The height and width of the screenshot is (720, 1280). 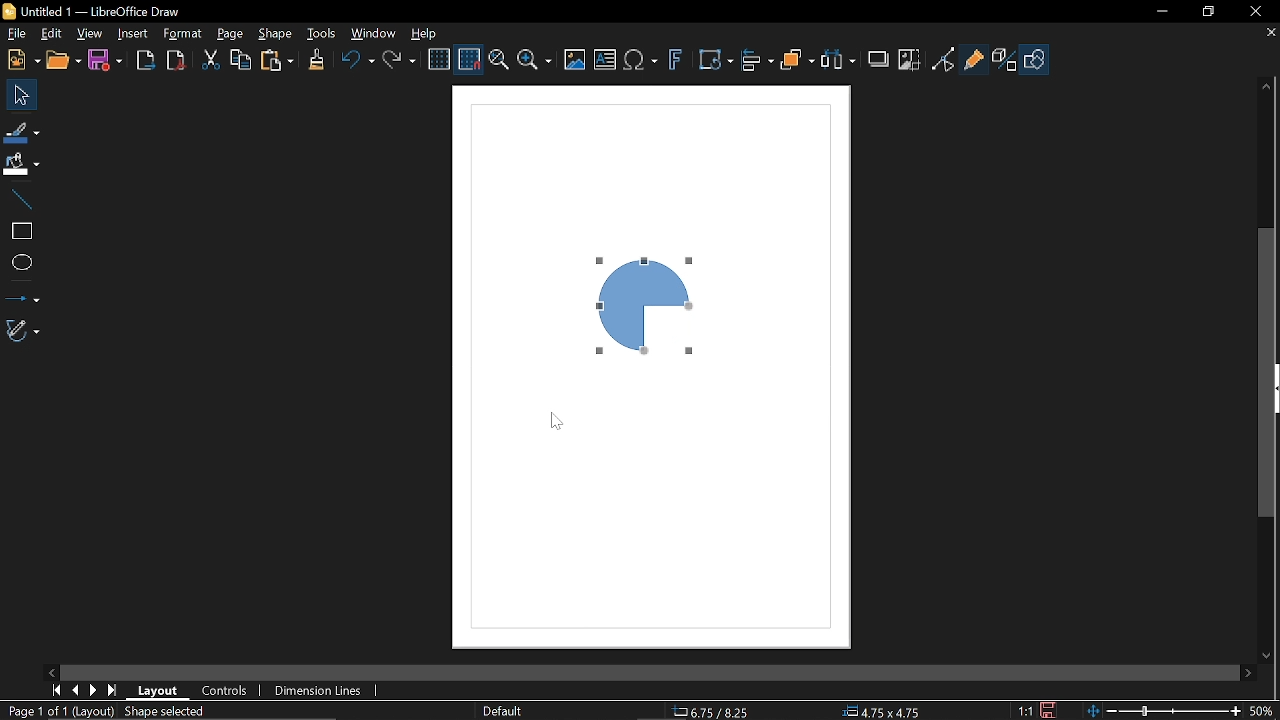 What do you see at coordinates (112, 10) in the screenshot?
I see `Untitled 1 -- LibreOffice Draw` at bounding box center [112, 10].